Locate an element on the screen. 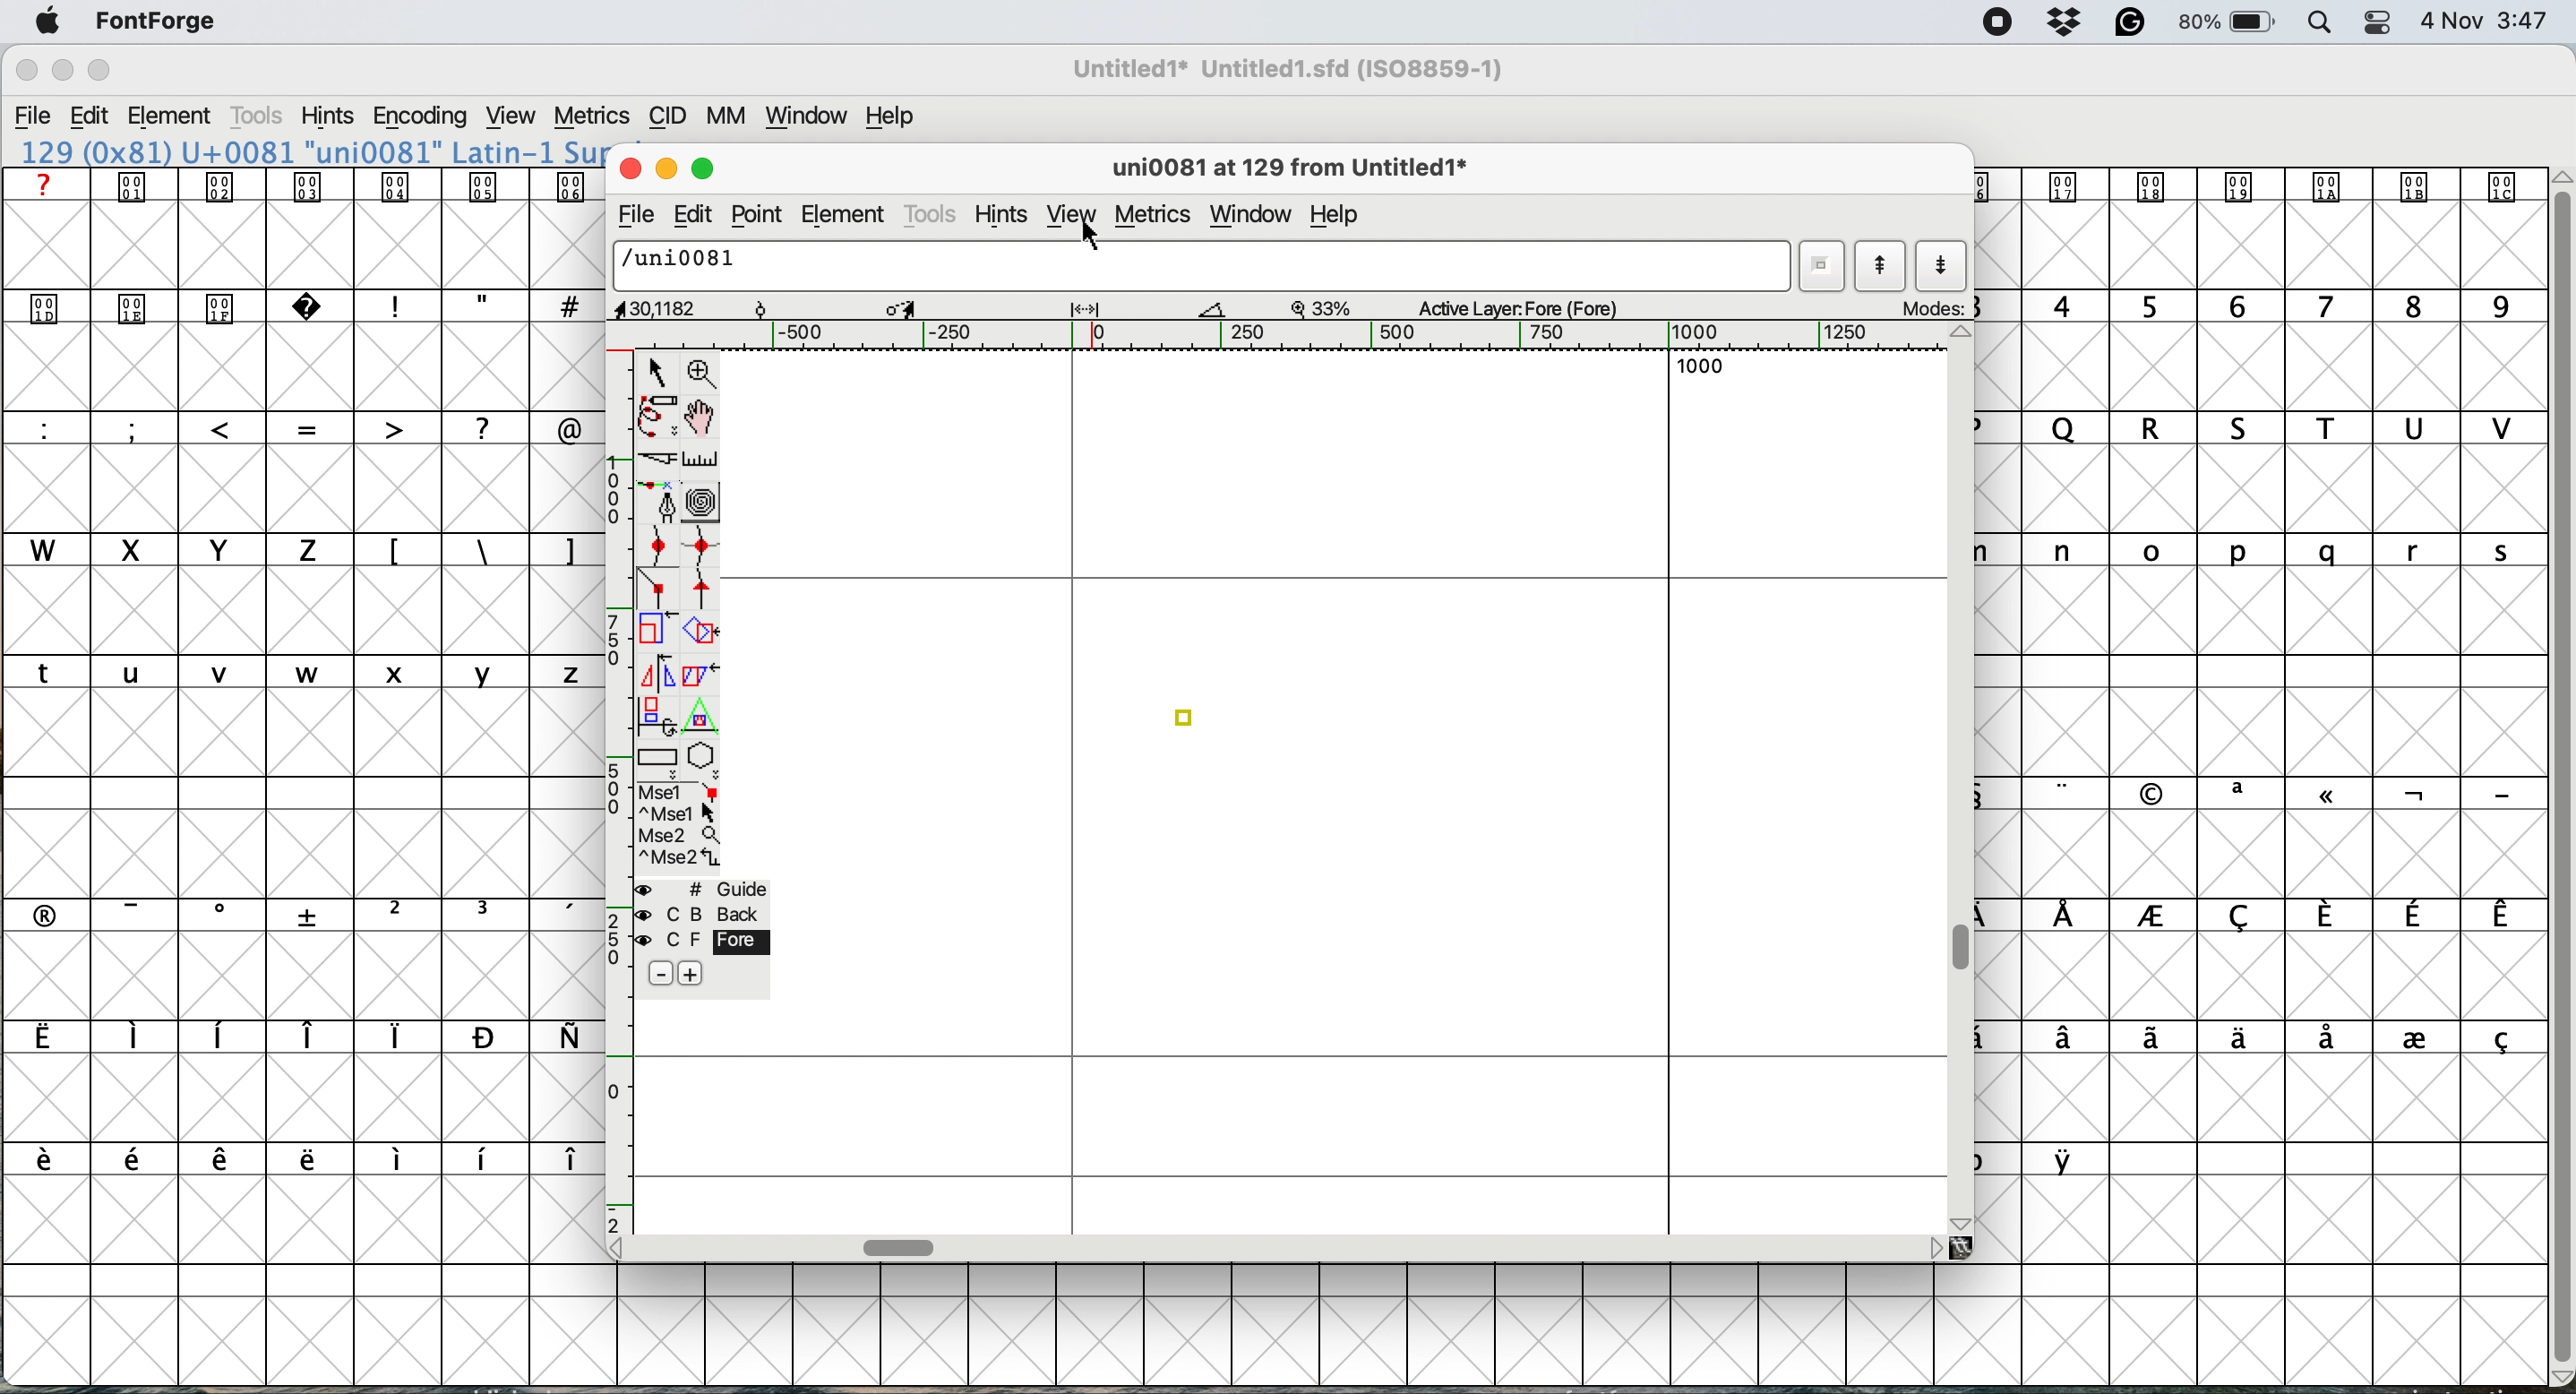 The width and height of the screenshot is (2576, 1394). selector is located at coordinates (657, 370).